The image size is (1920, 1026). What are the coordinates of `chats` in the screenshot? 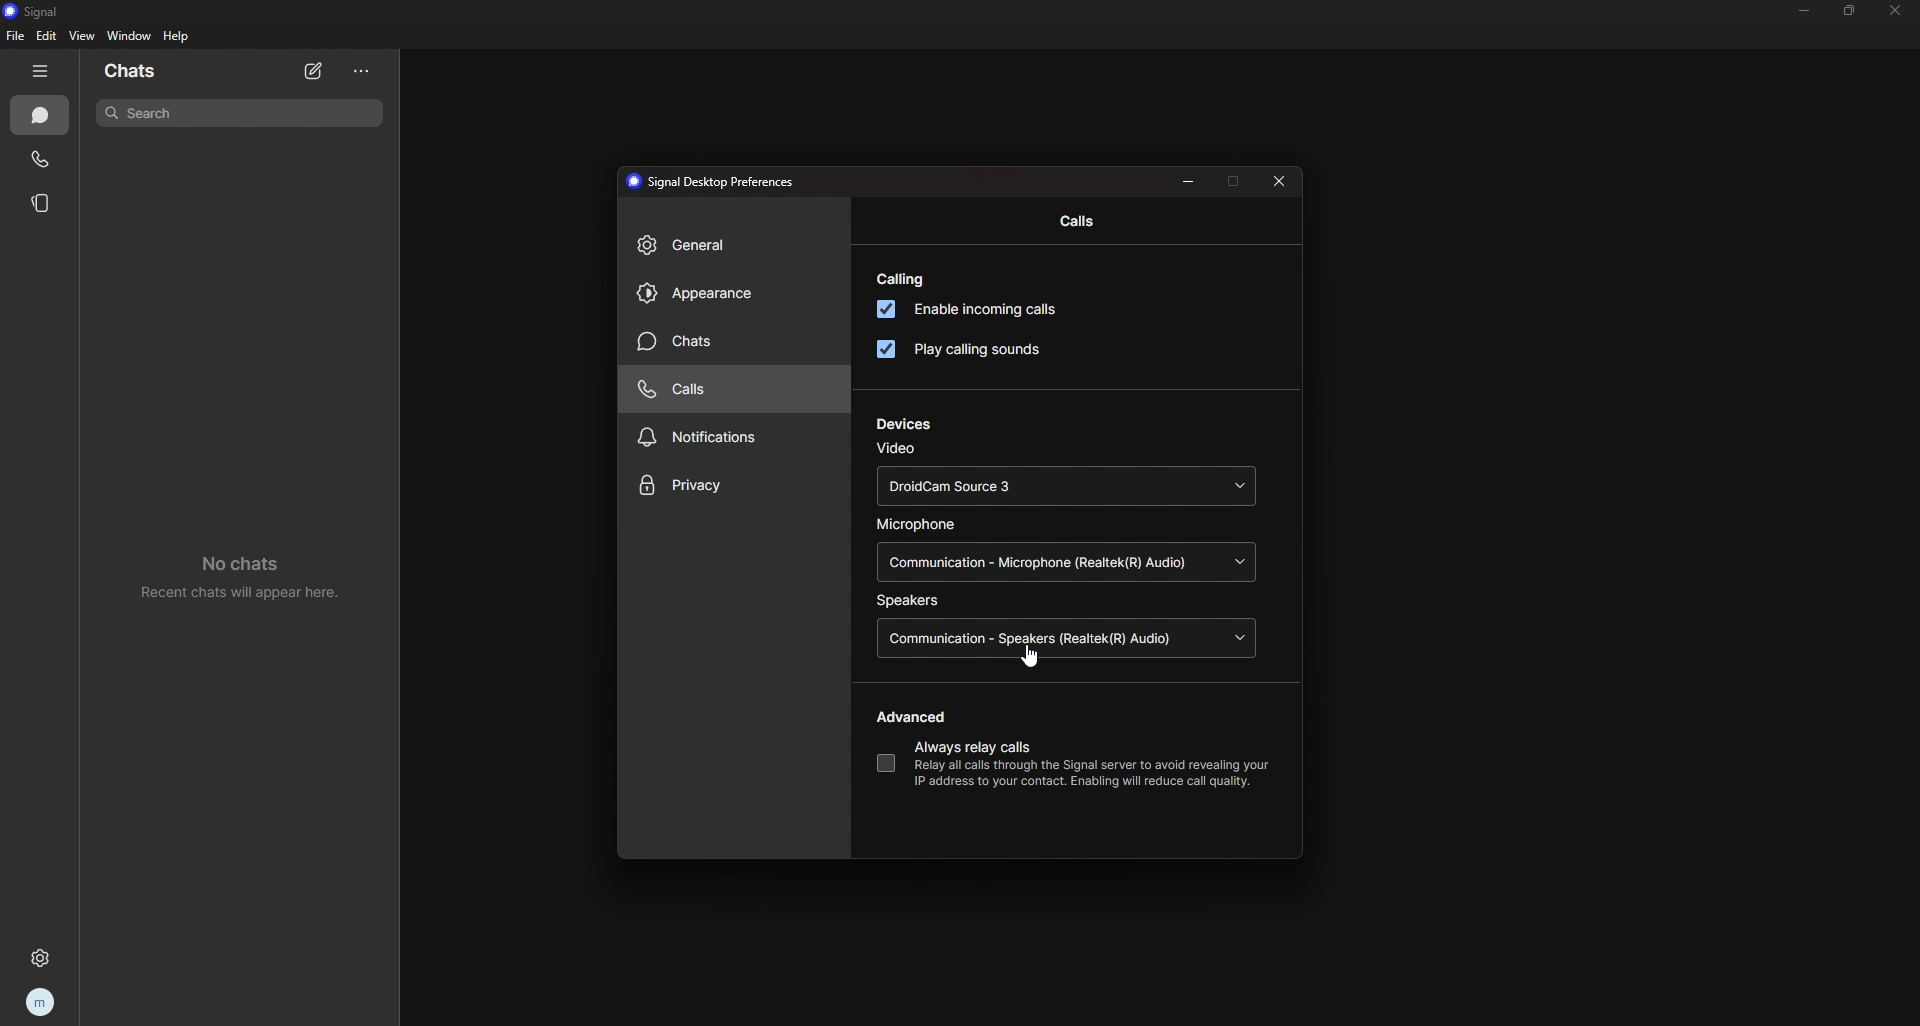 It's located at (136, 72).